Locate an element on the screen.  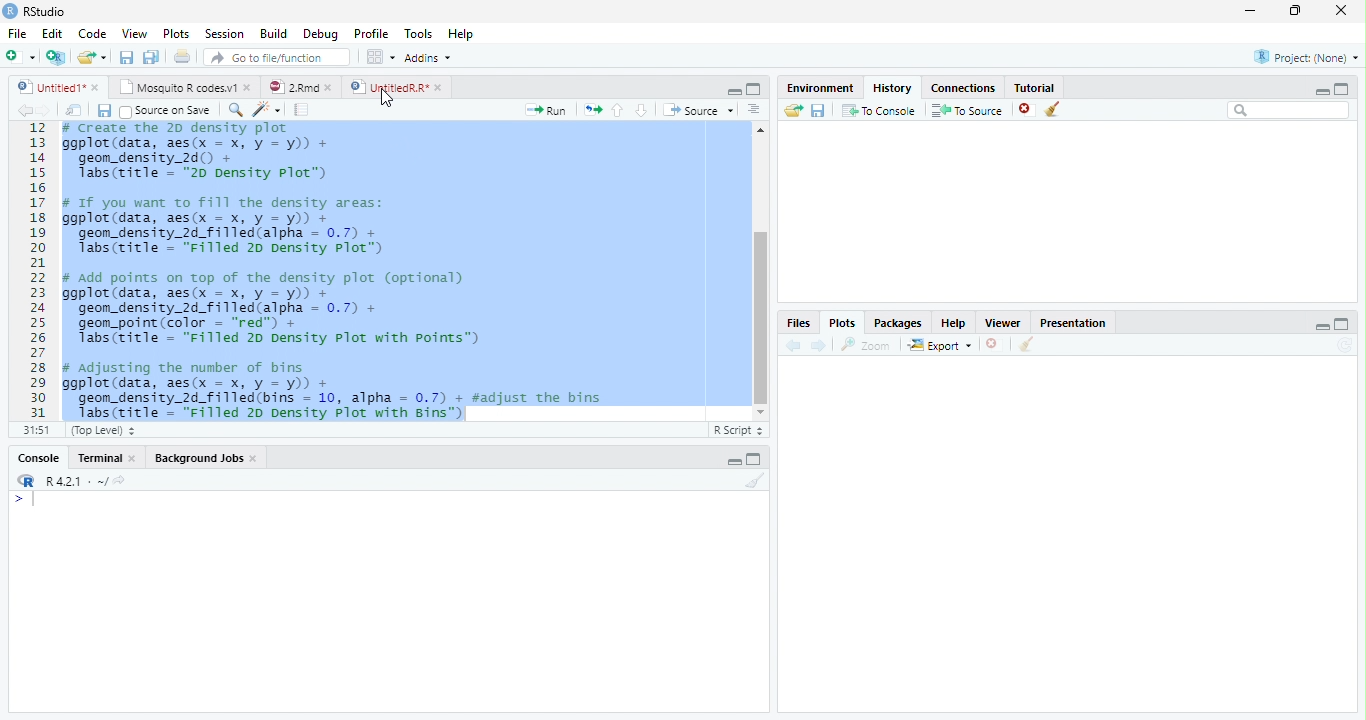
search is located at coordinates (232, 109).